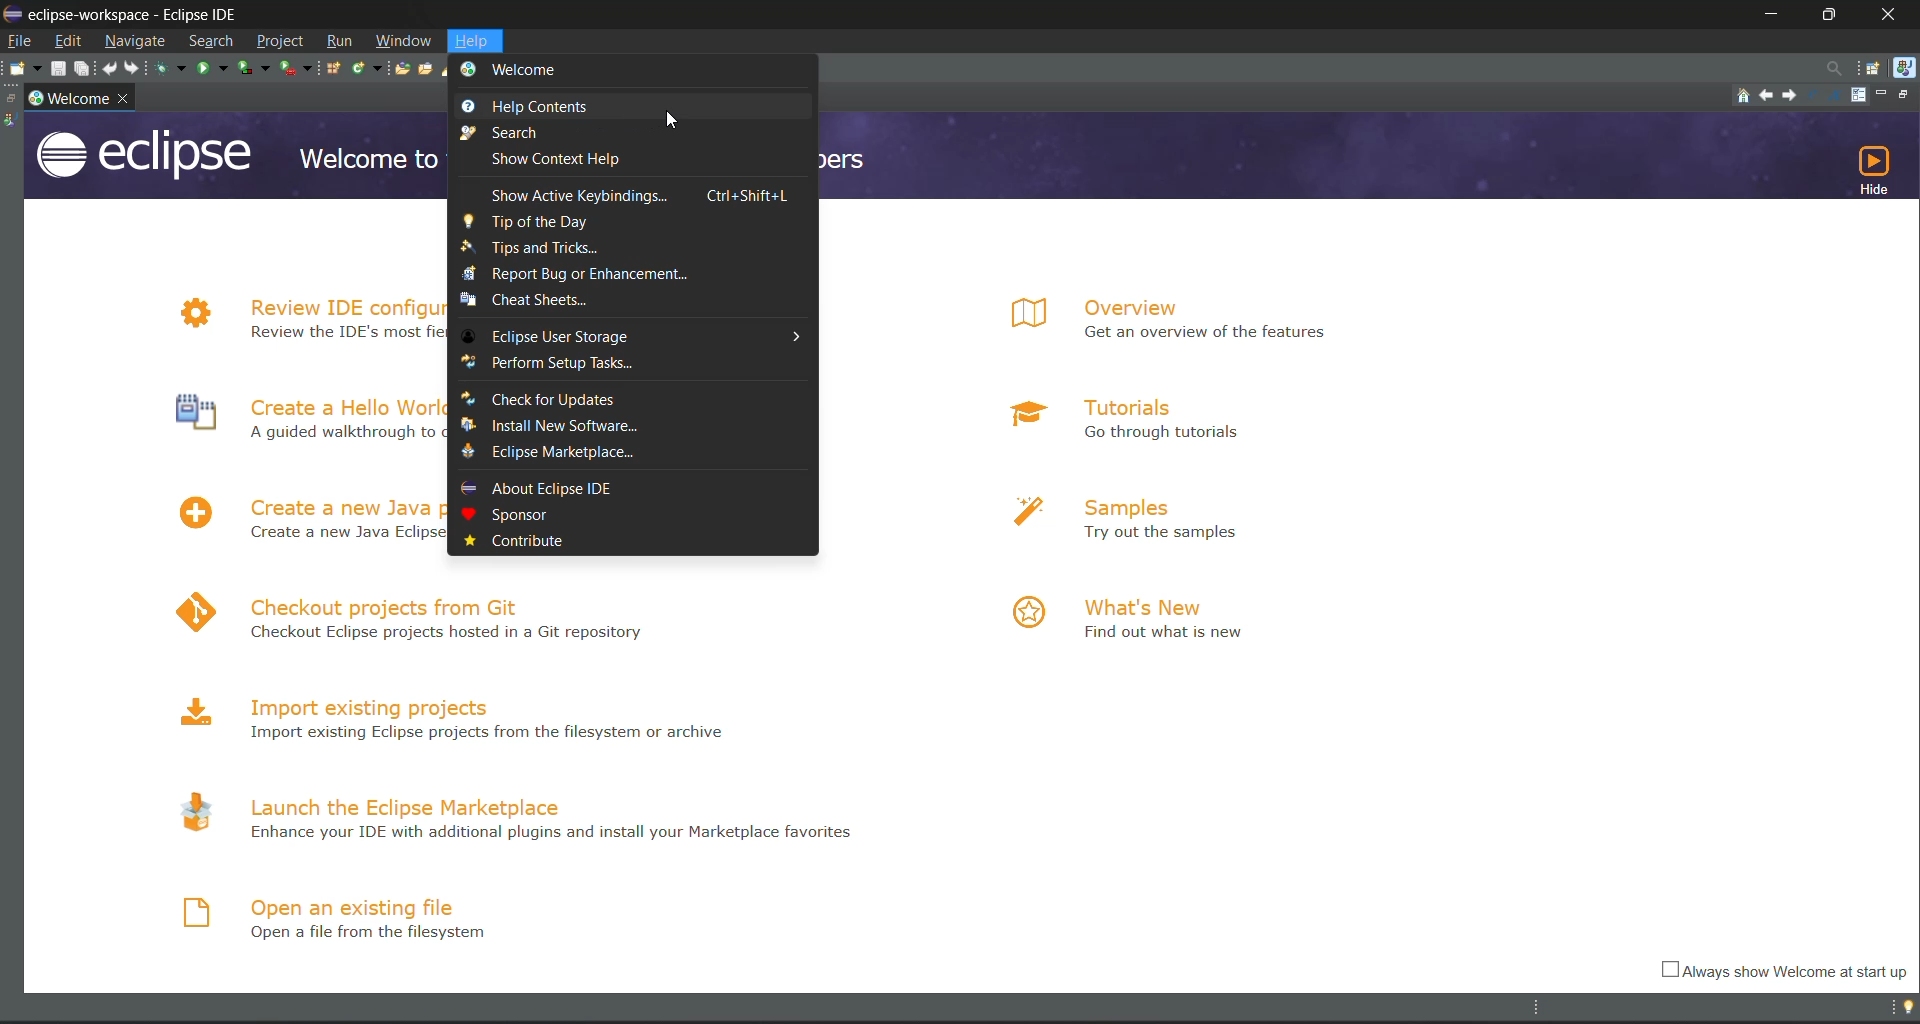  Describe the element at coordinates (296, 68) in the screenshot. I see `run last tool` at that location.